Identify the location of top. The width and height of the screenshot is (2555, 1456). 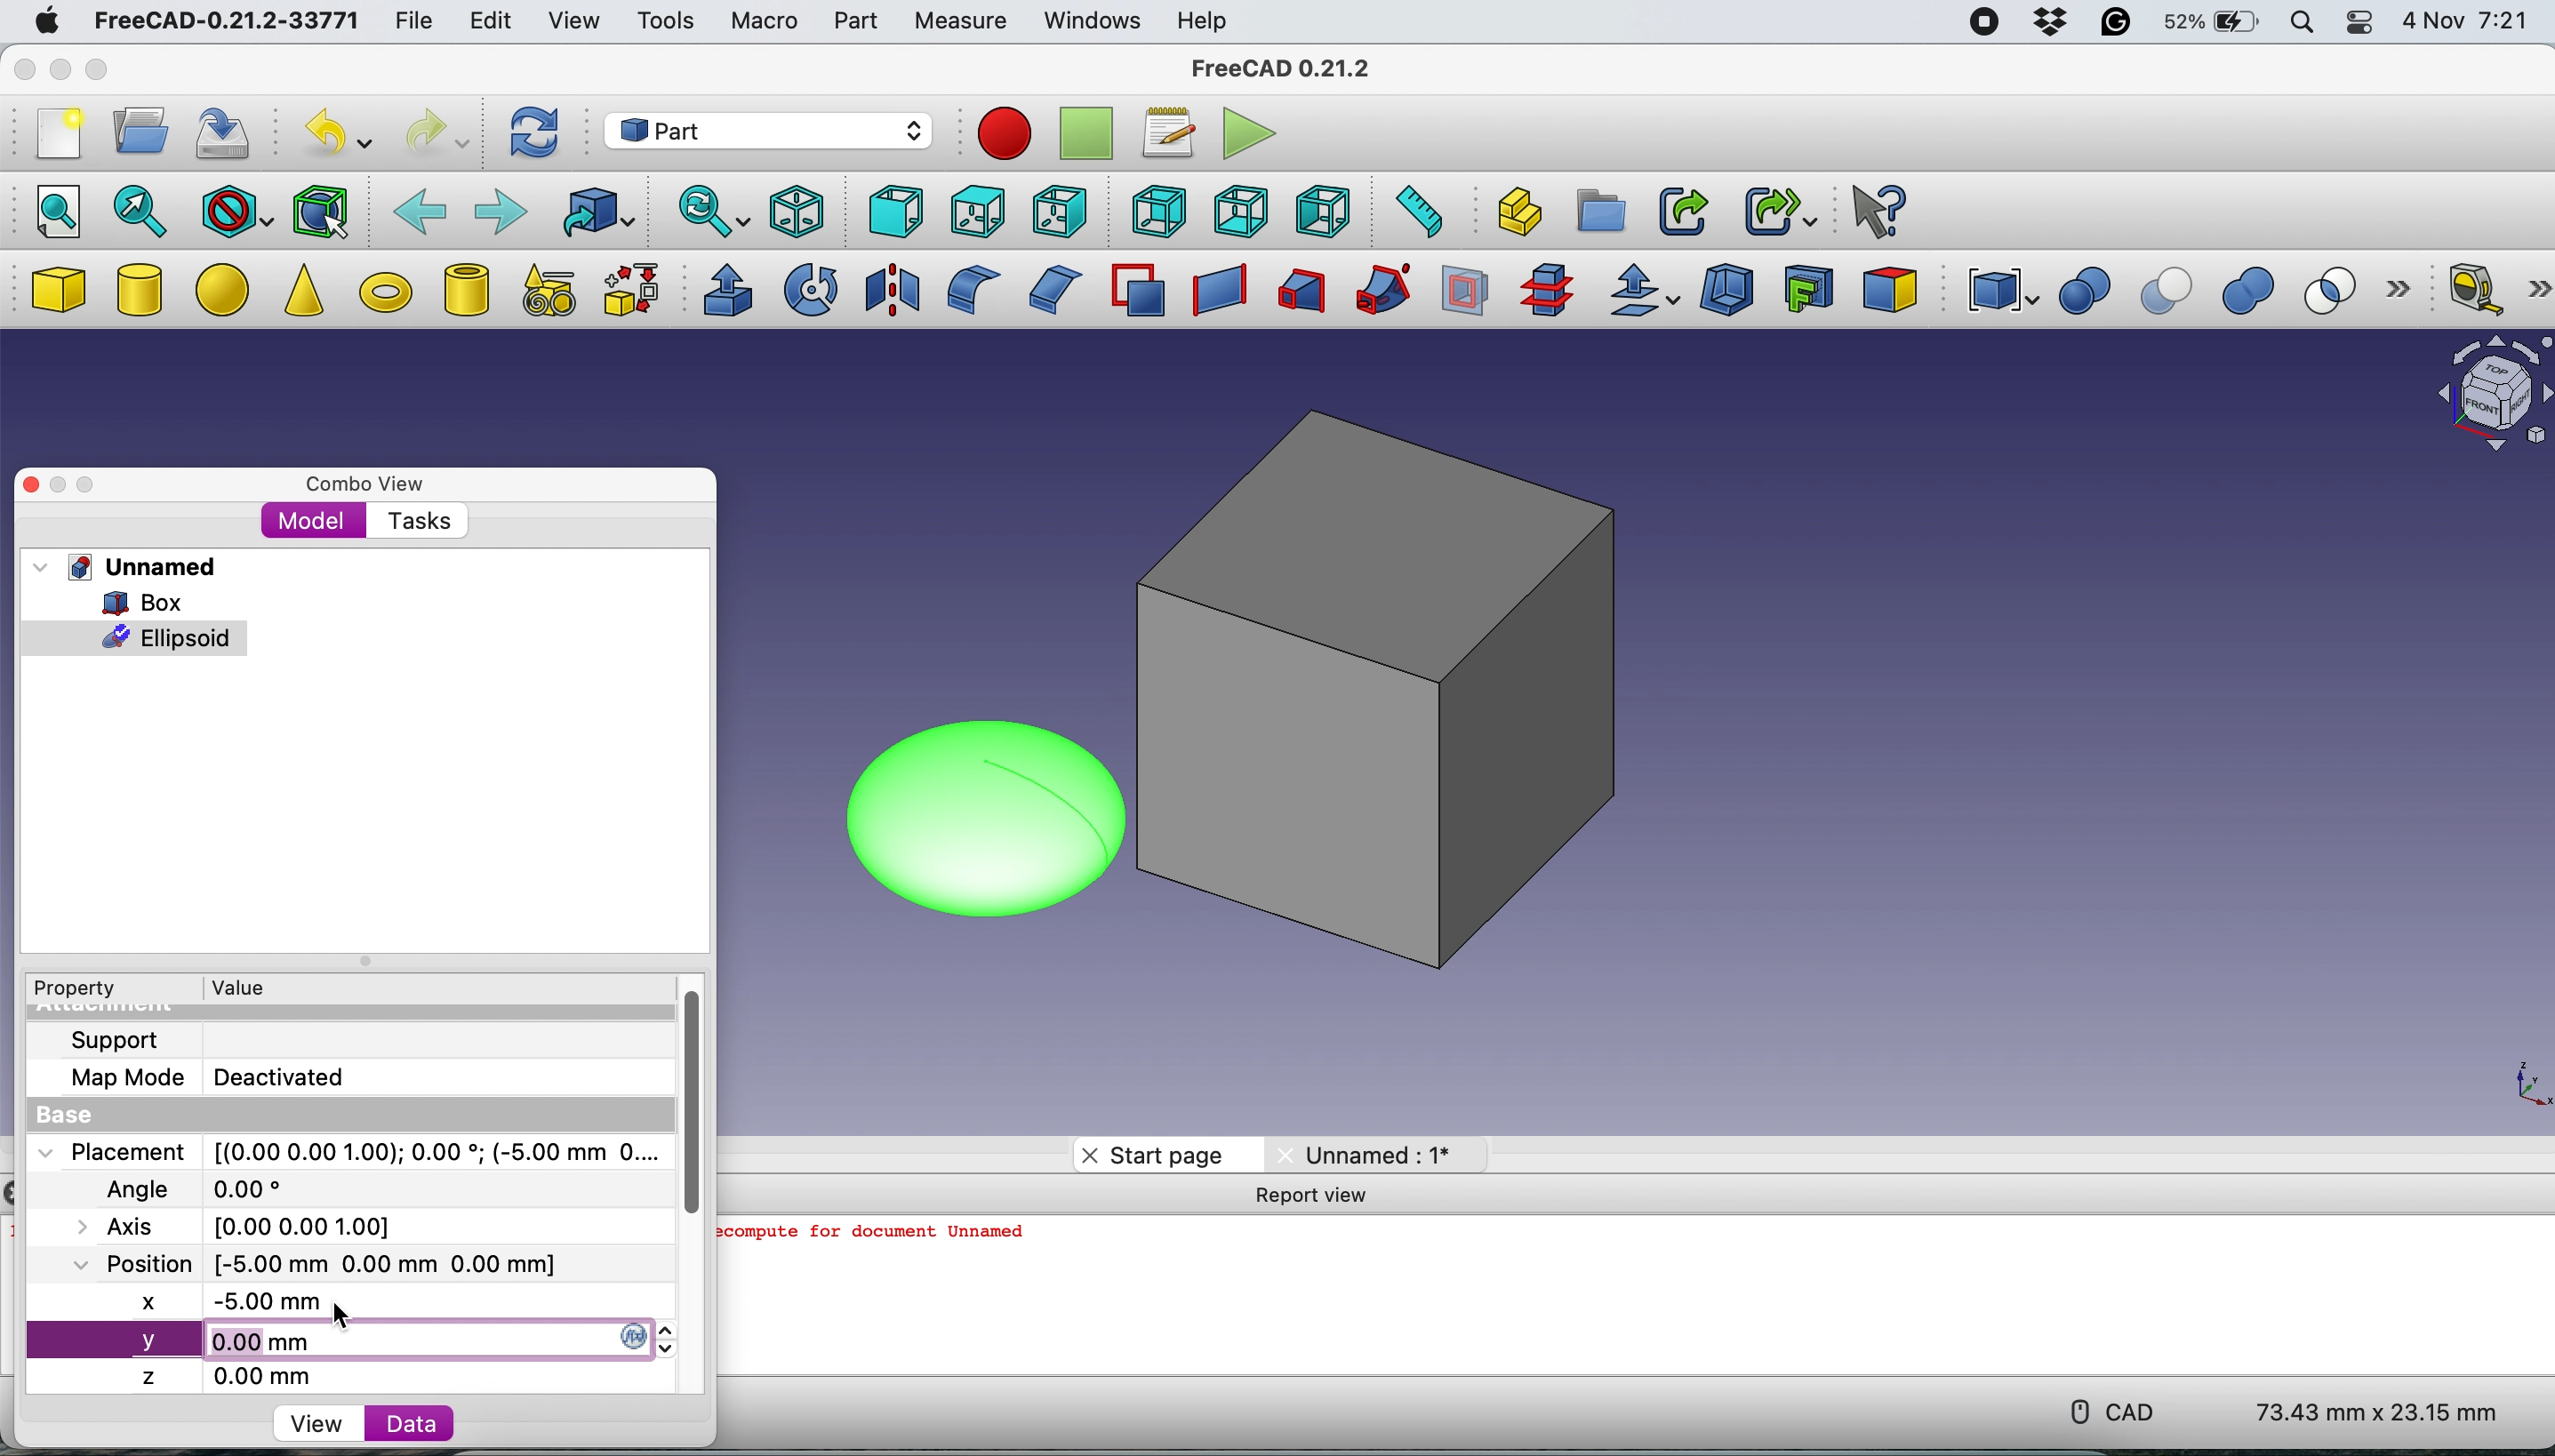
(974, 210).